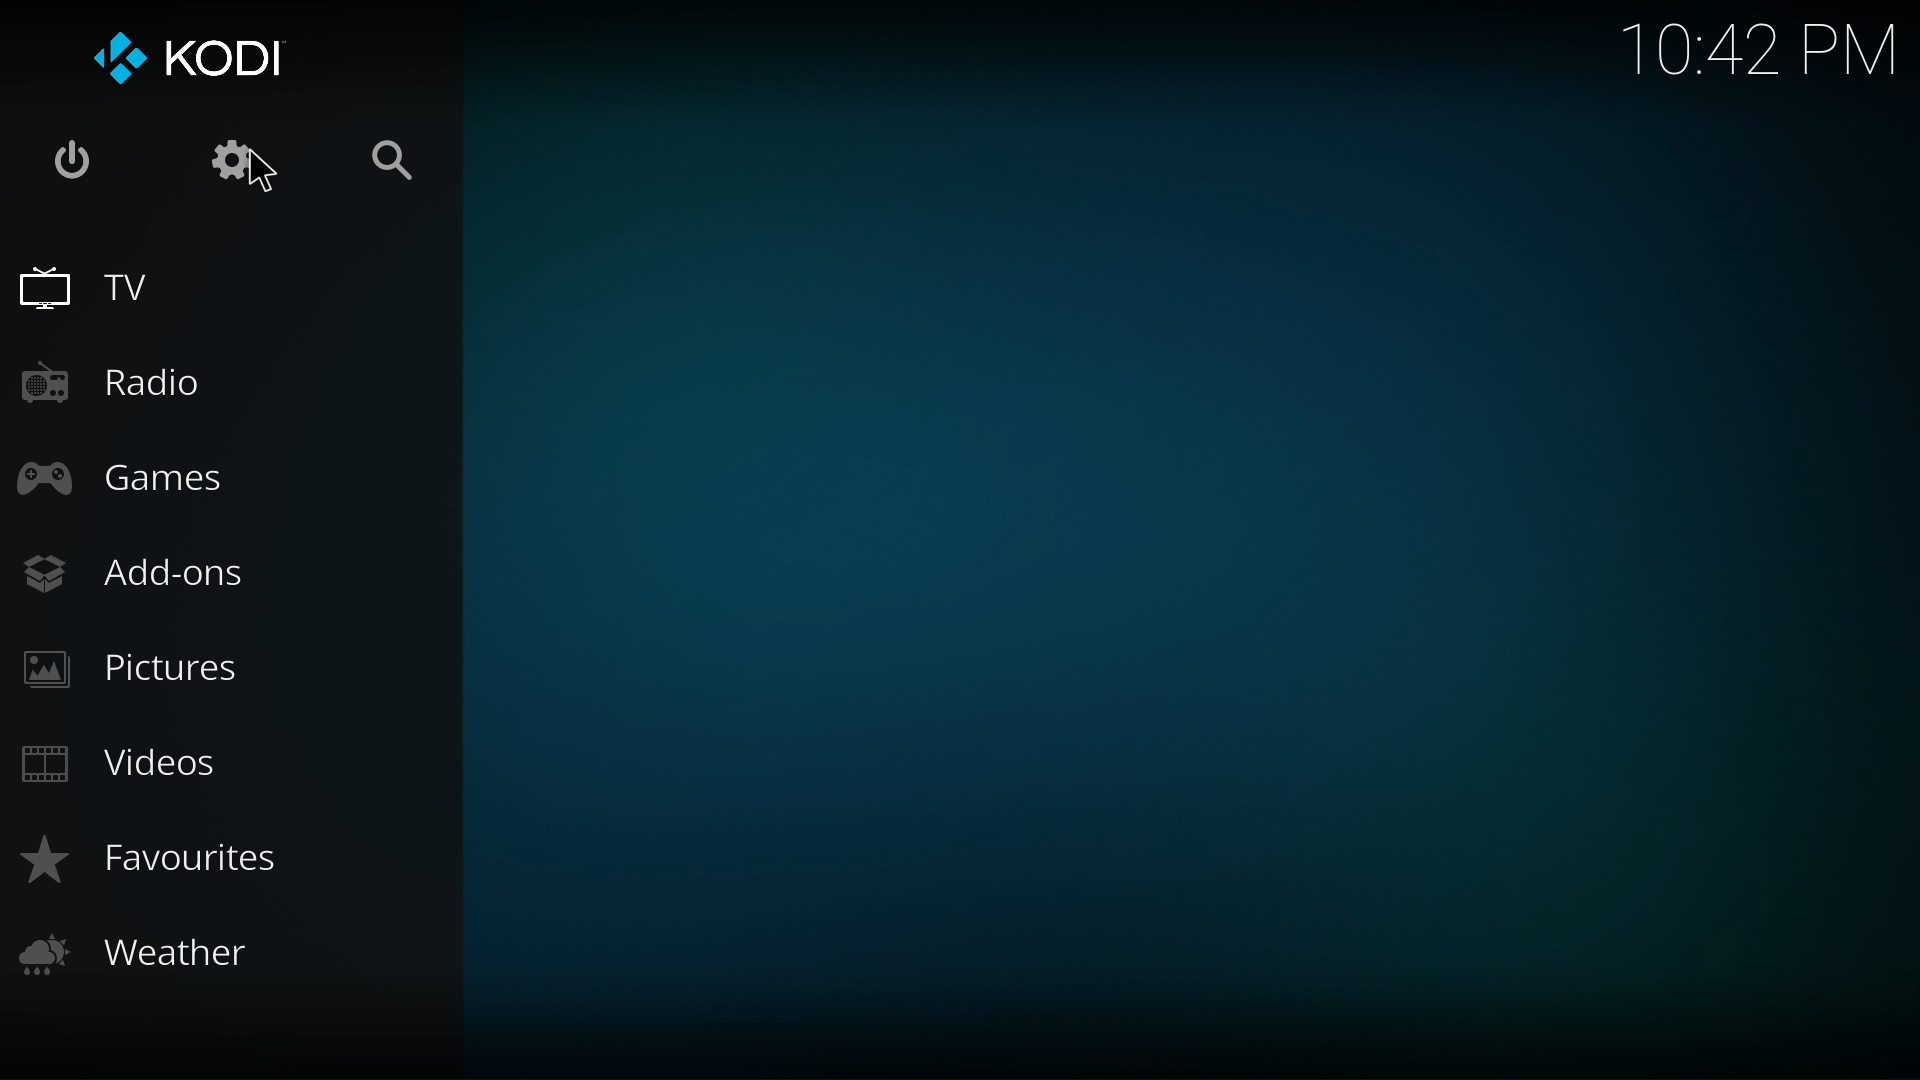 Image resolution: width=1920 pixels, height=1080 pixels. Describe the element at coordinates (125, 396) in the screenshot. I see `radio` at that location.